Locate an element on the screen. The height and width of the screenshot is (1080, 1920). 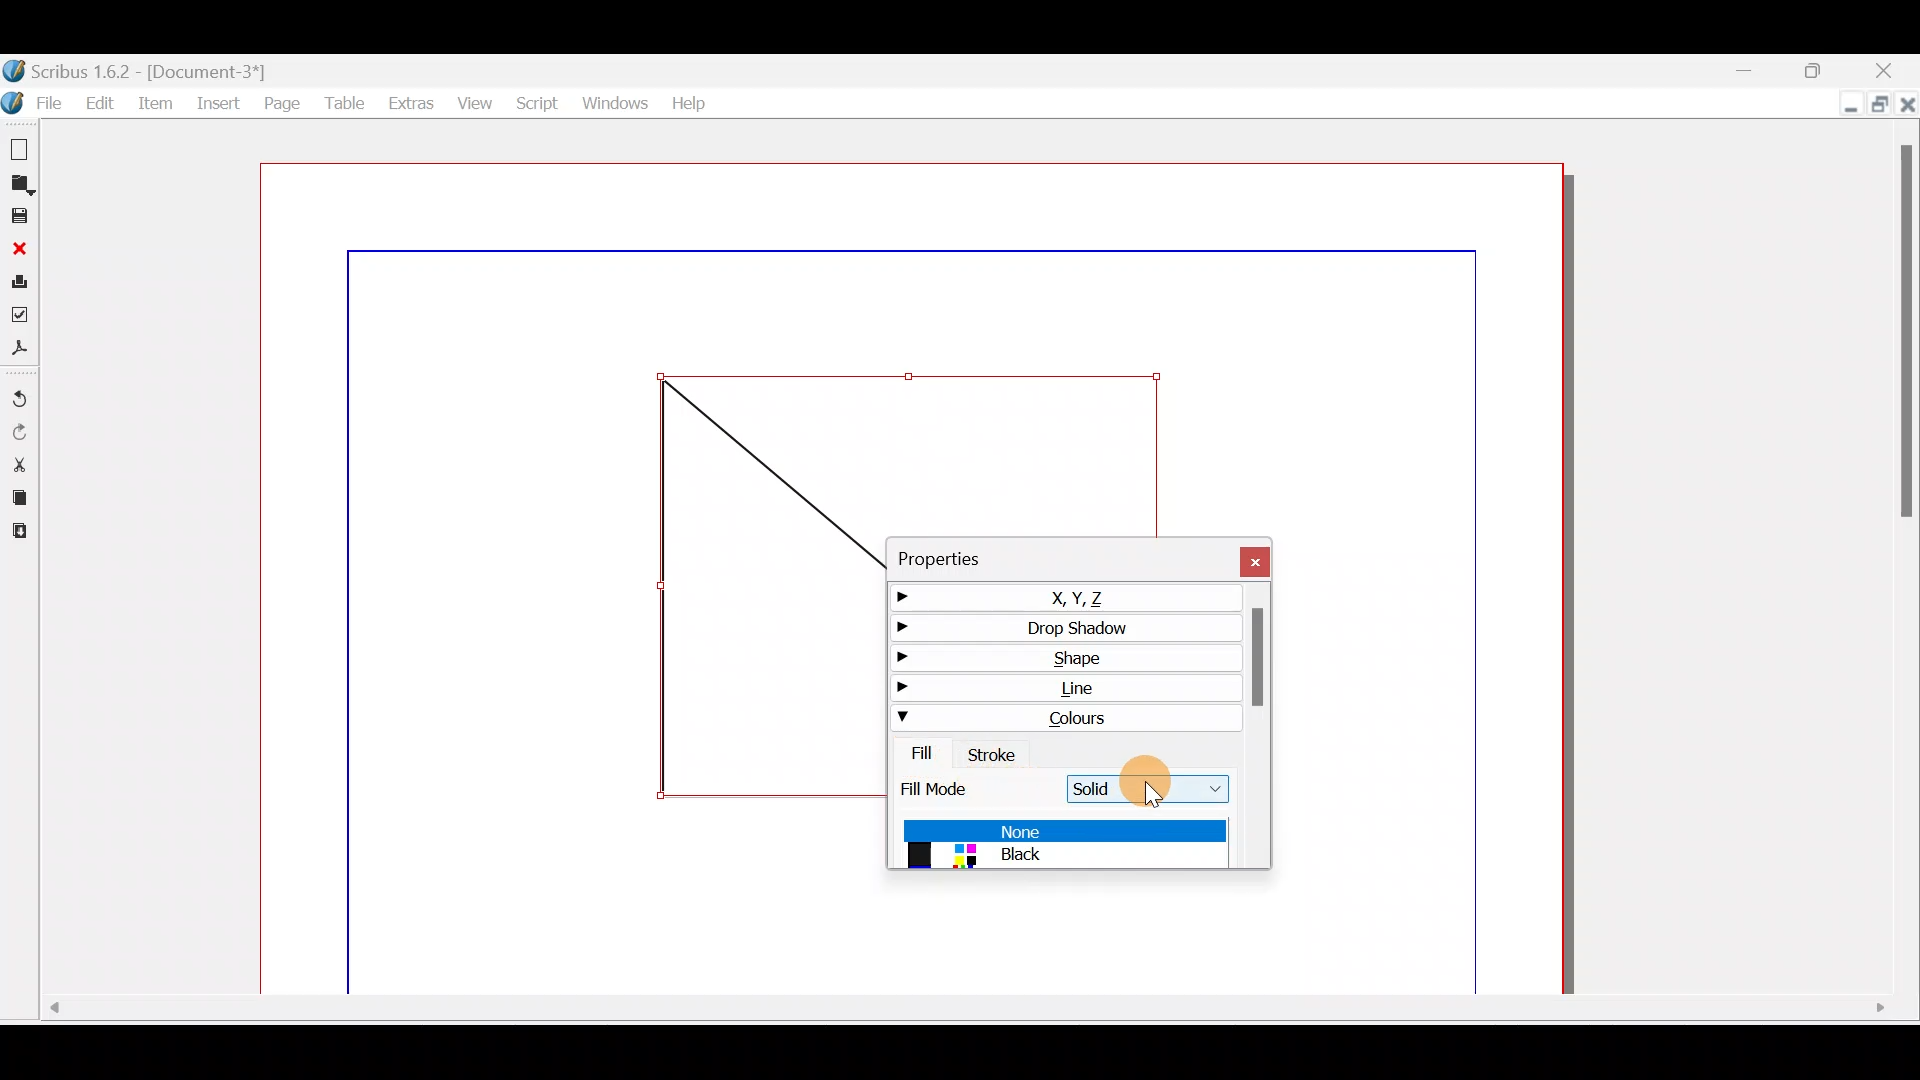
Black is located at coordinates (1063, 857).